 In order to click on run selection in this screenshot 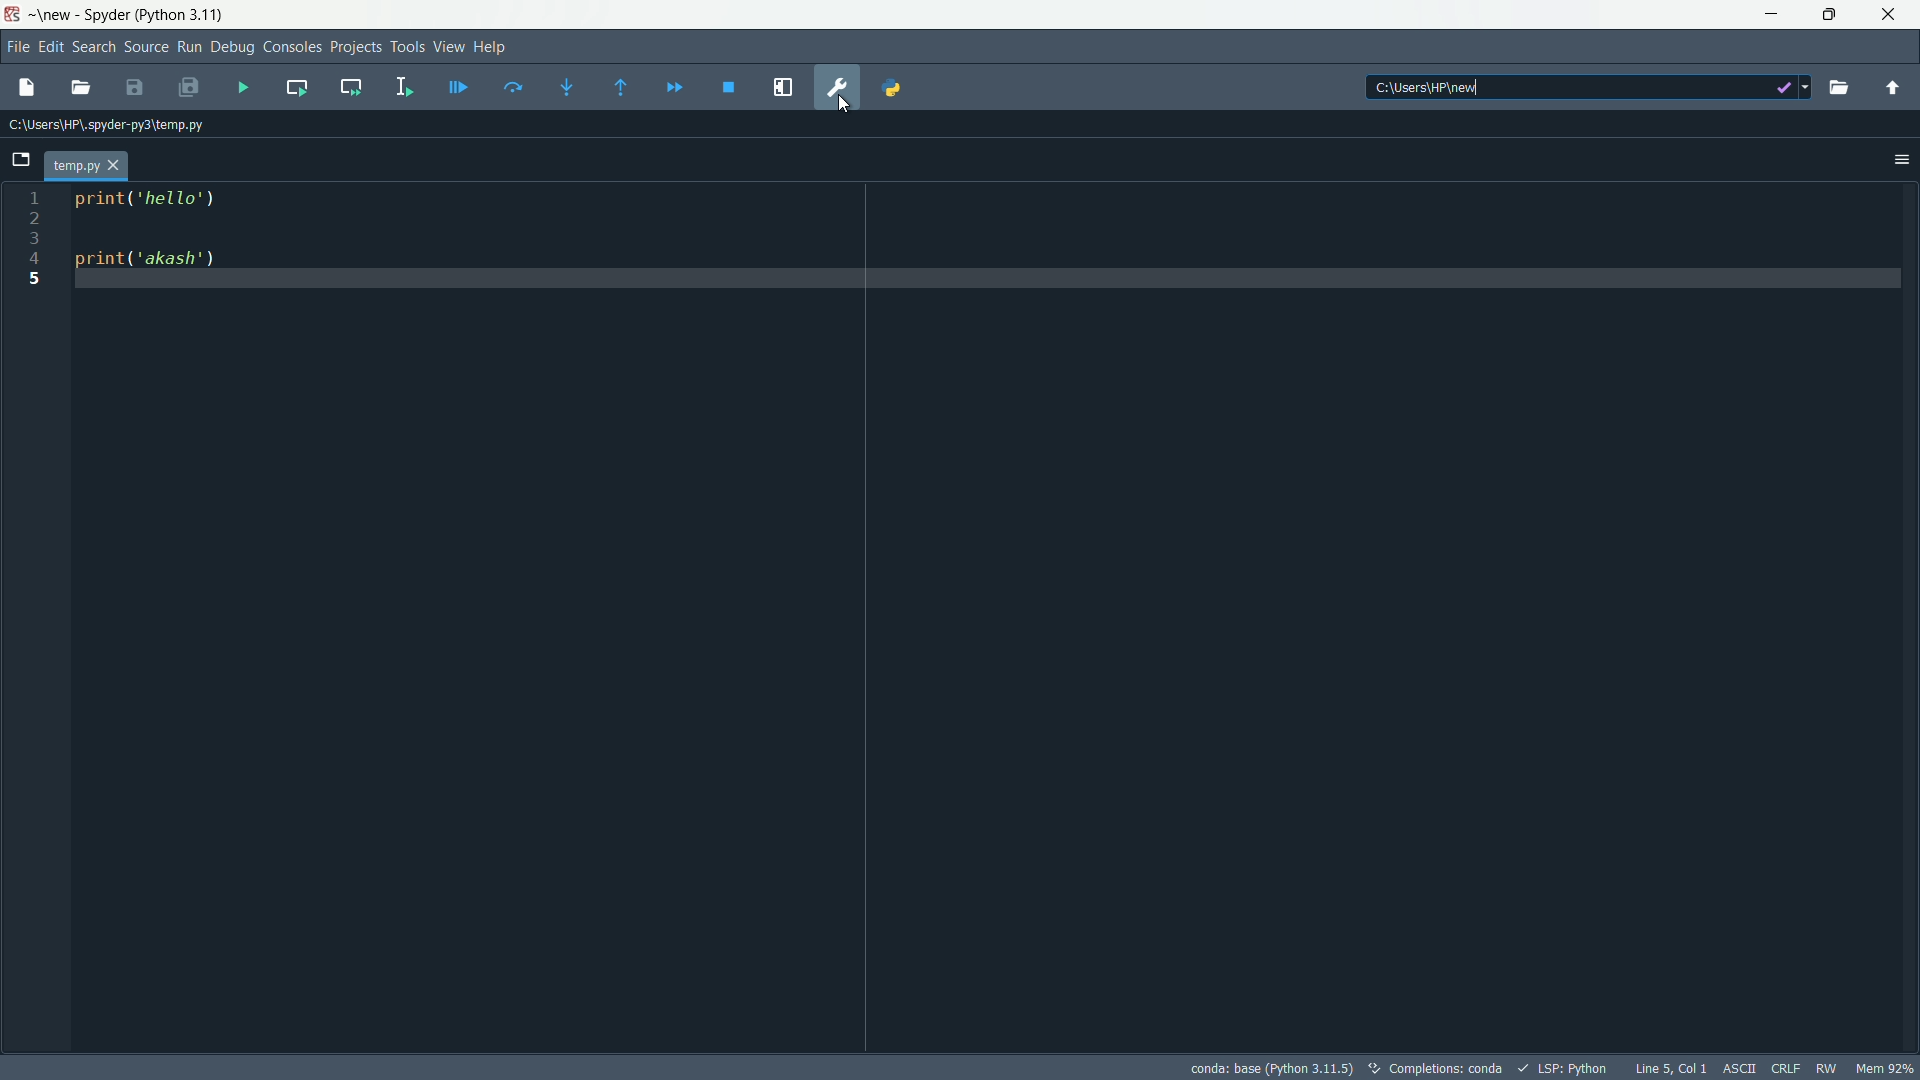, I will do `click(403, 87)`.